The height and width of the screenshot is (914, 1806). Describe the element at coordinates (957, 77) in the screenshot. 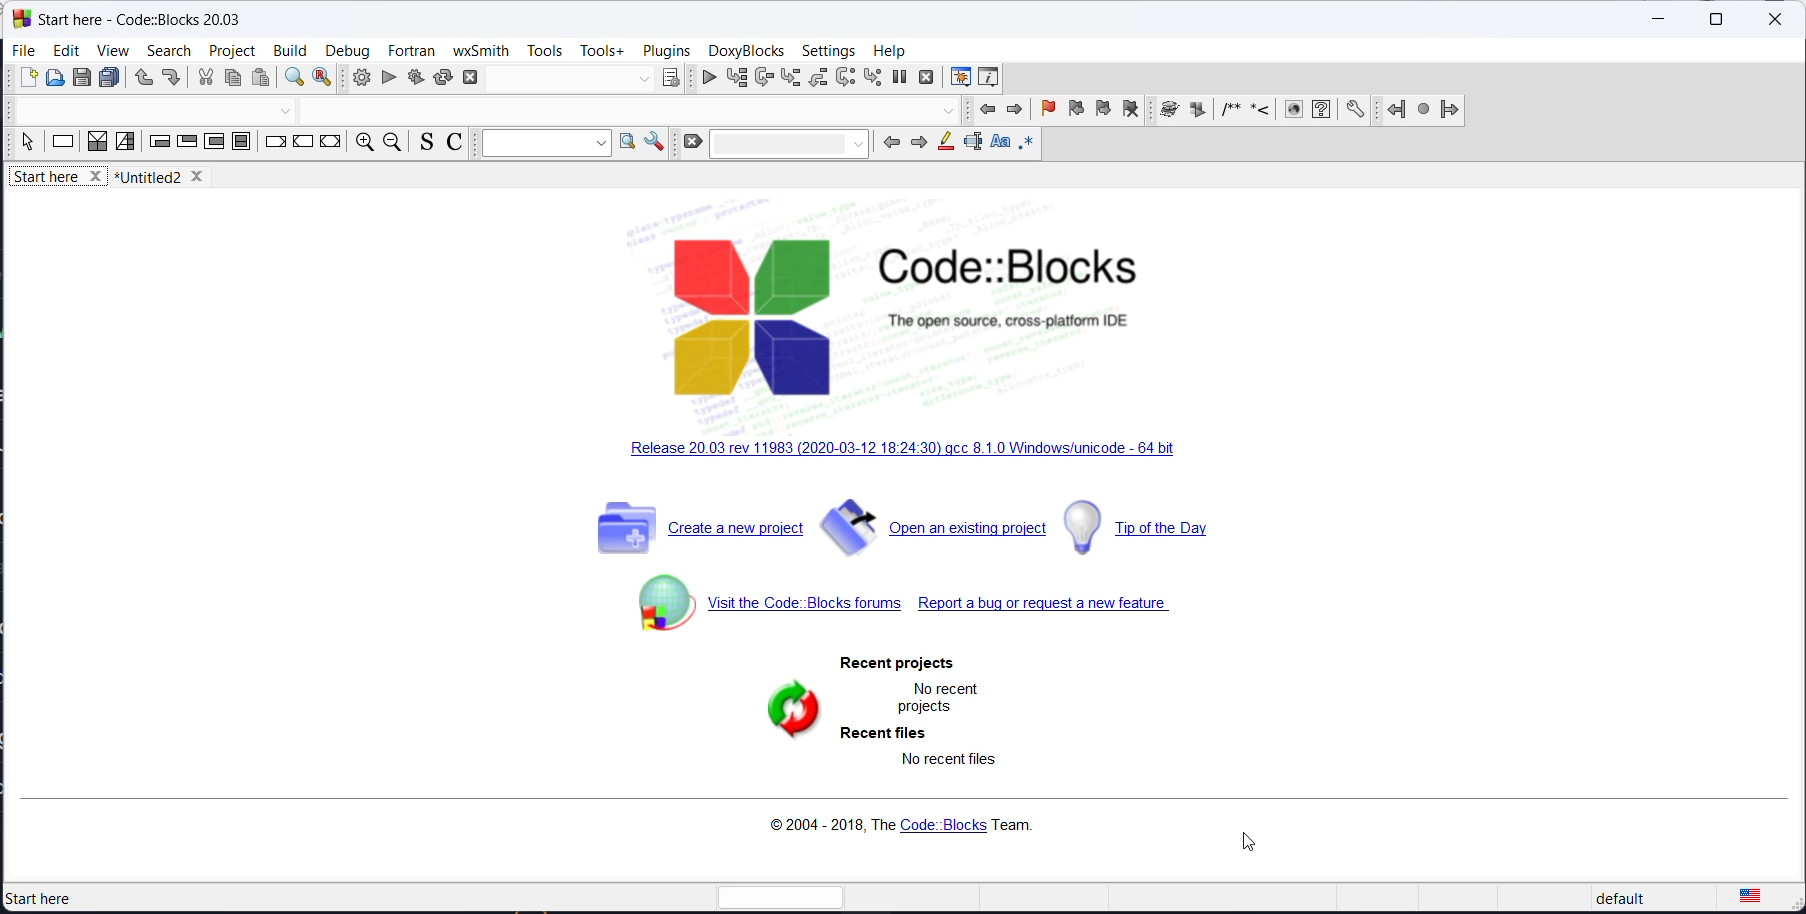

I see `debugger window` at that location.